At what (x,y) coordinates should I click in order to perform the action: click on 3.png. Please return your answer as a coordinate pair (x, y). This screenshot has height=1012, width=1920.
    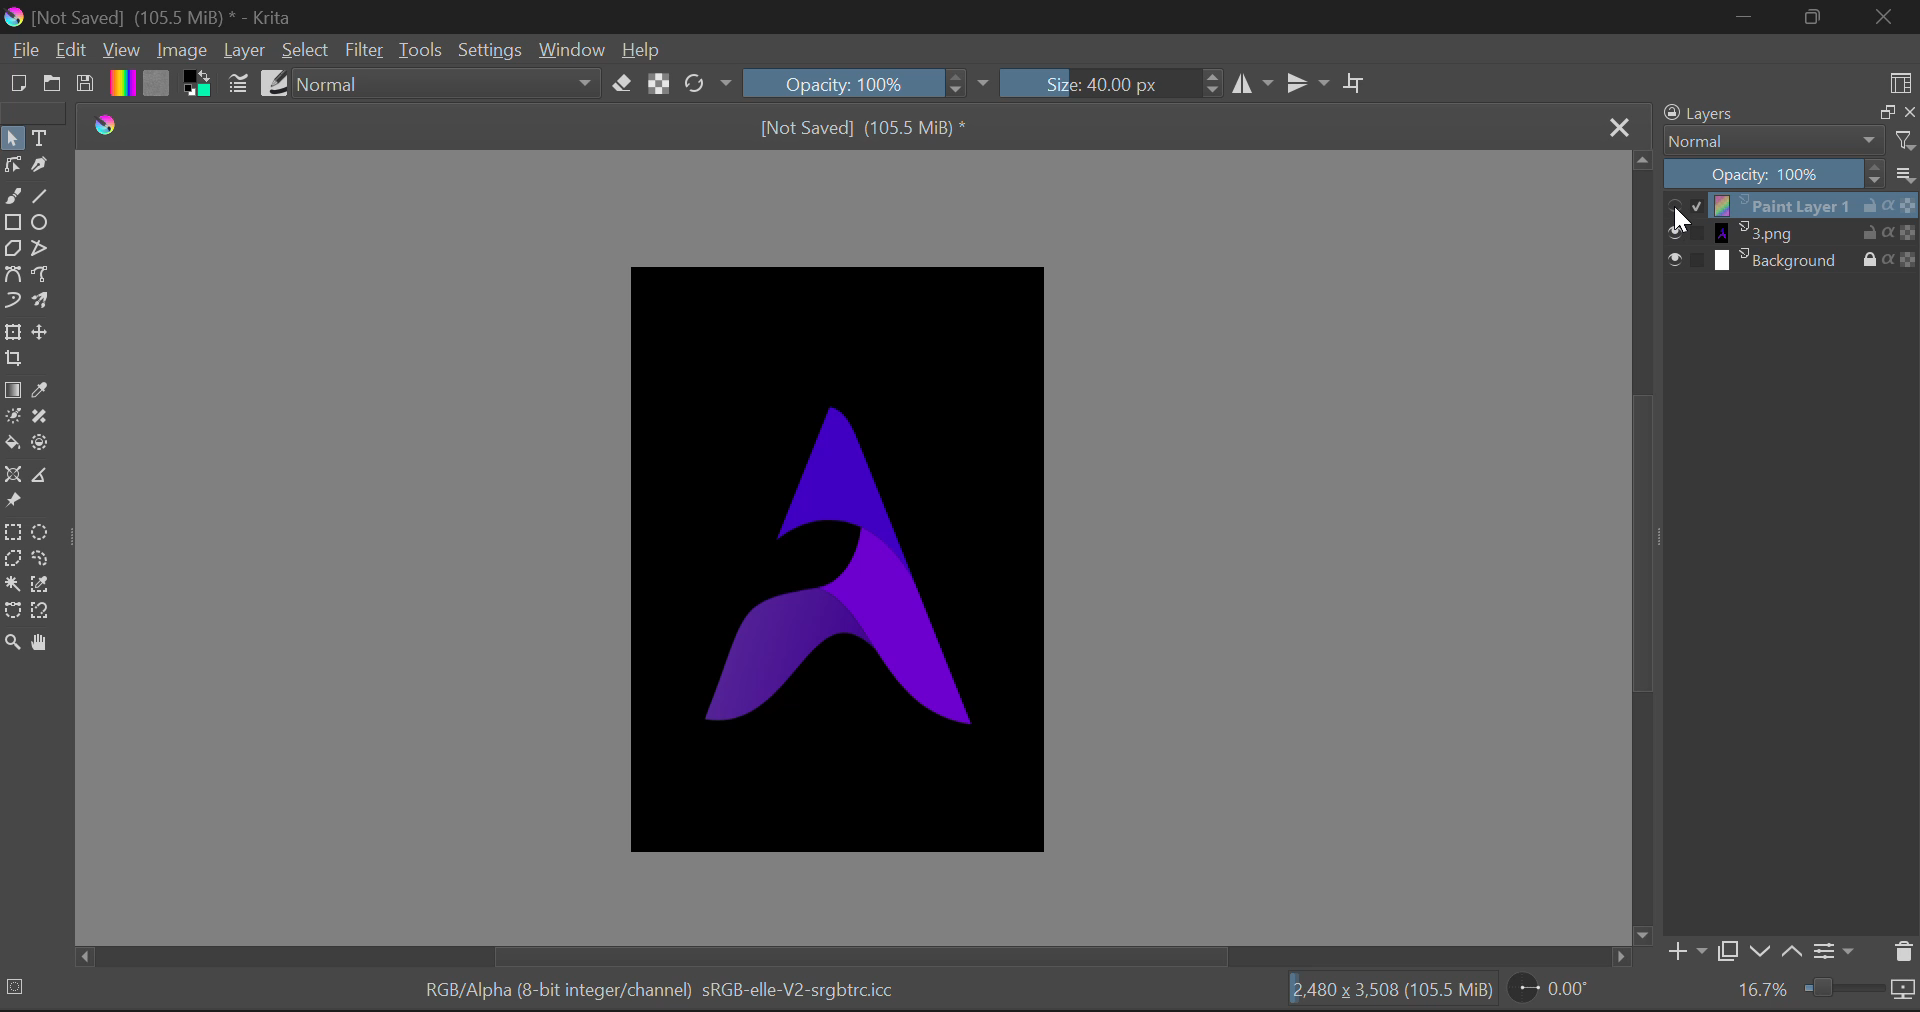
    Looking at the image, I should click on (1781, 233).